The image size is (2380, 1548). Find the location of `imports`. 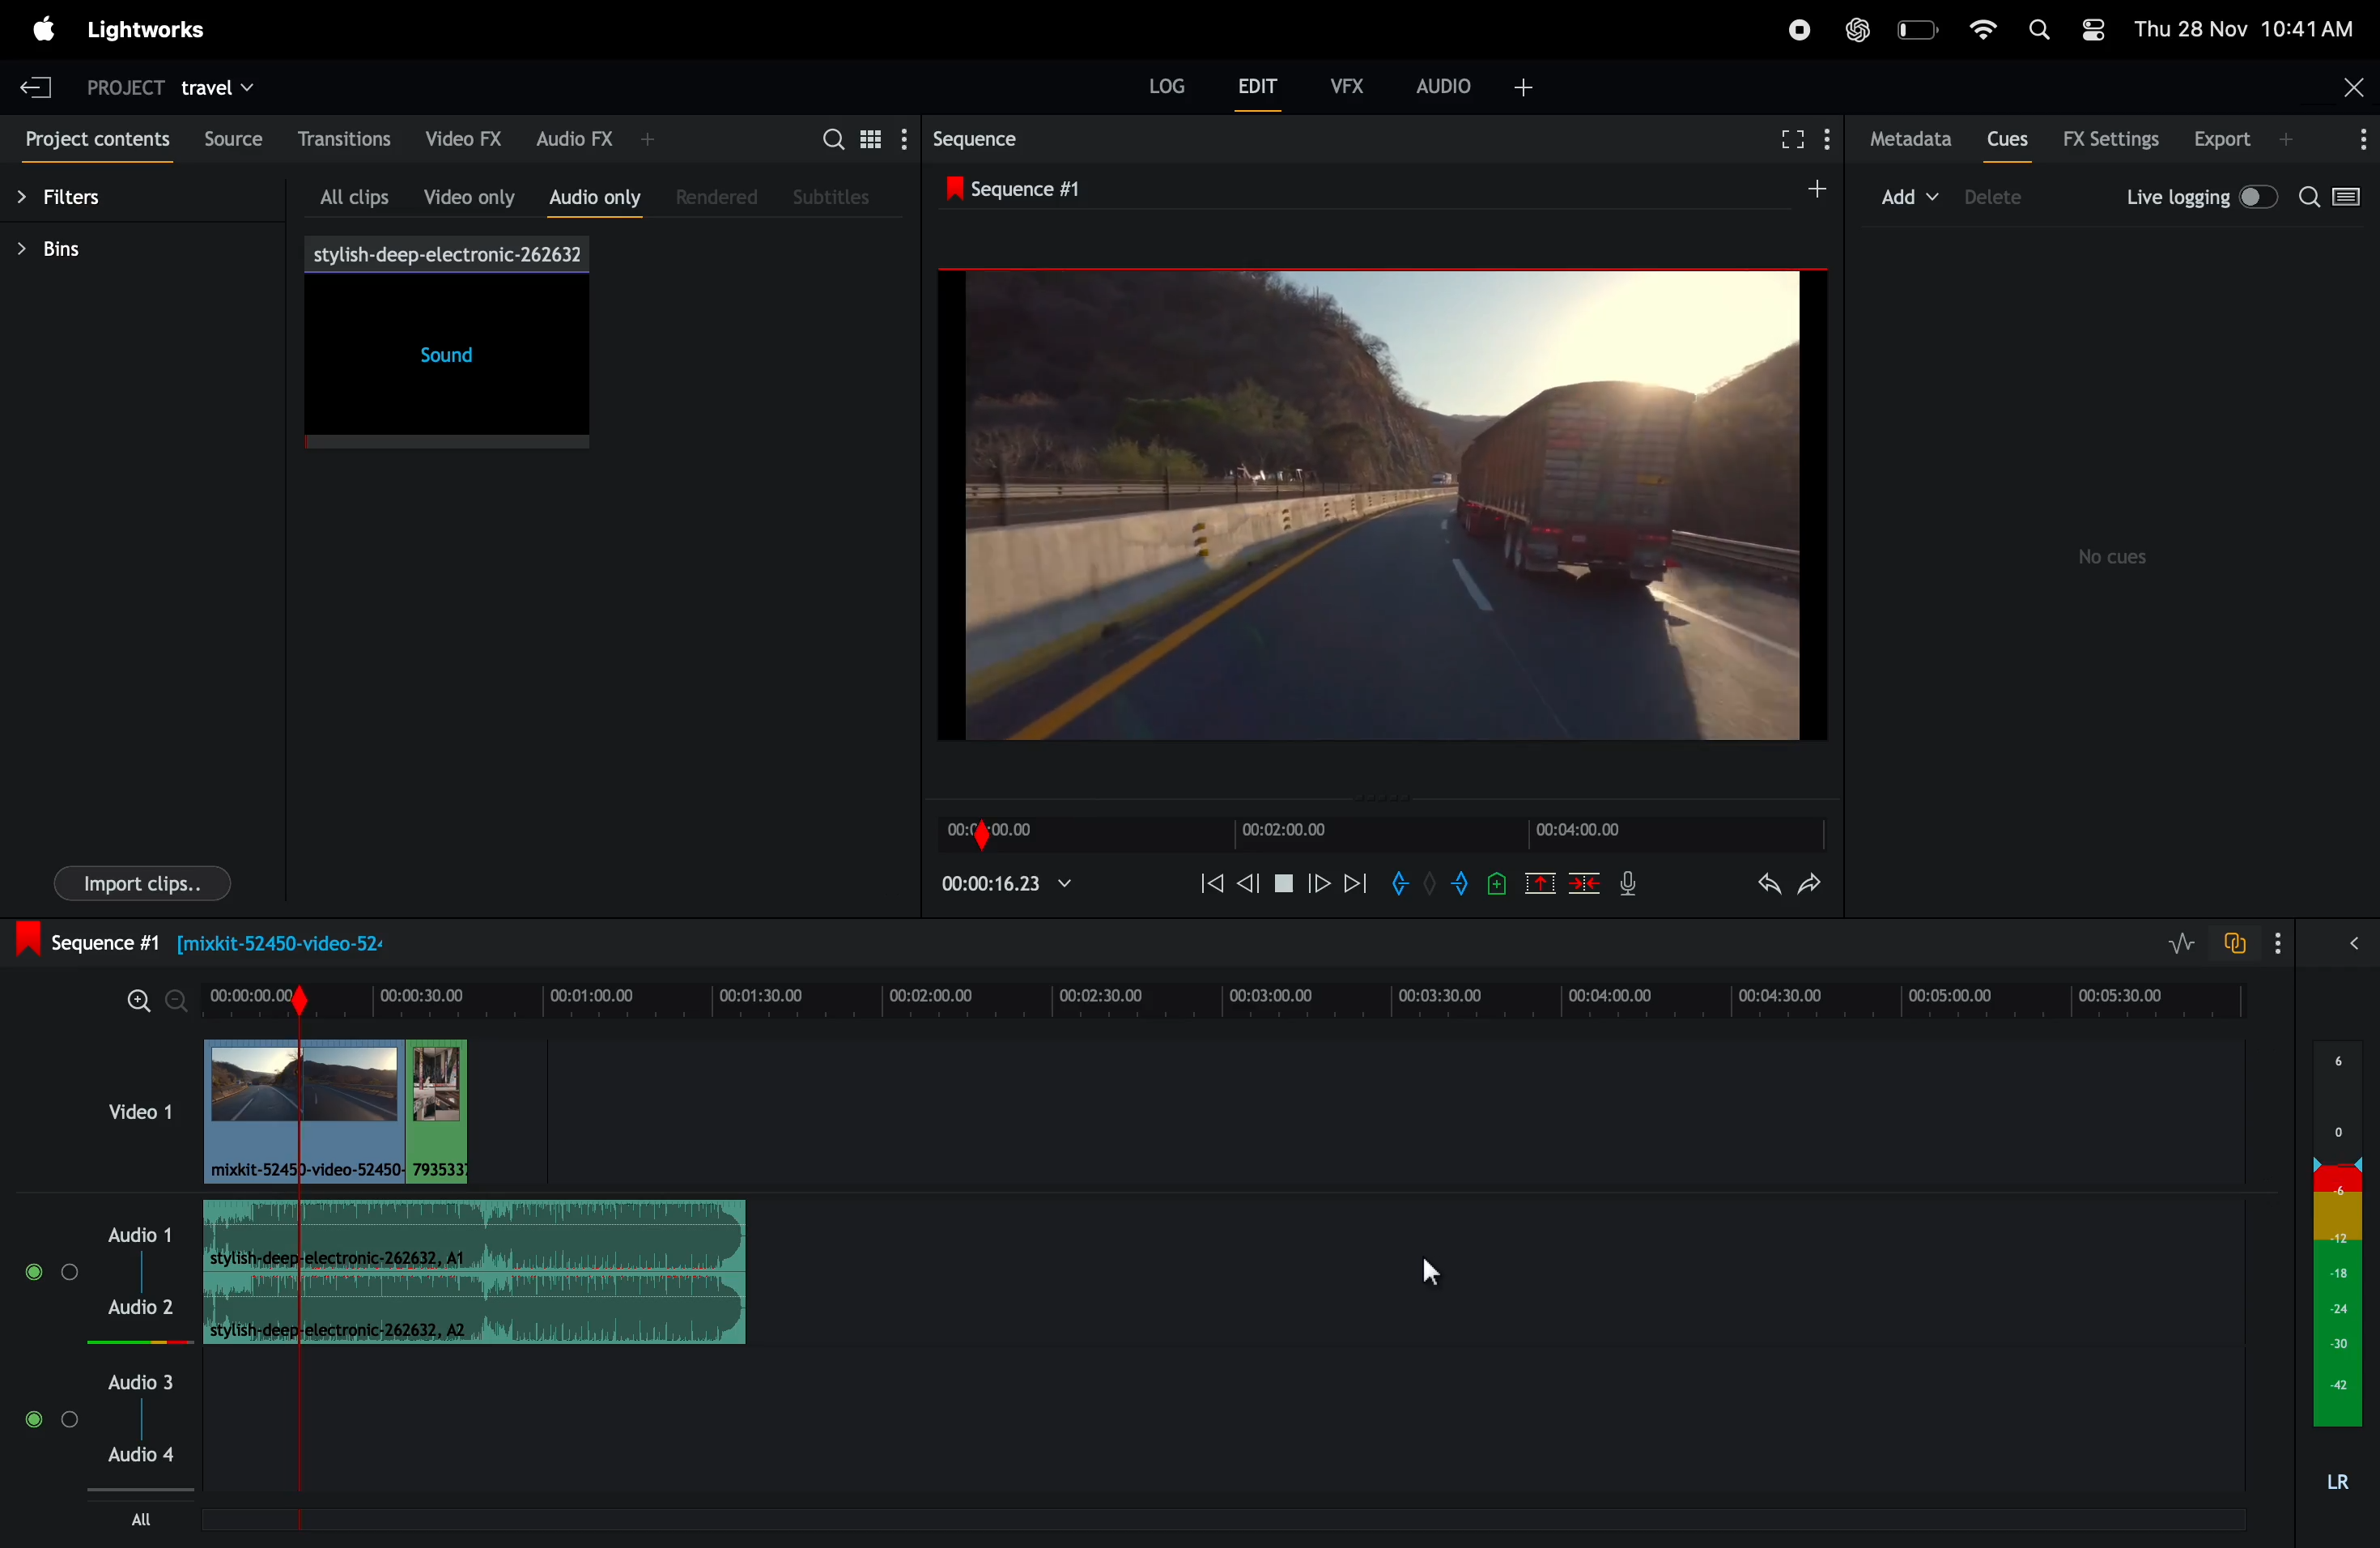

imports is located at coordinates (140, 882).